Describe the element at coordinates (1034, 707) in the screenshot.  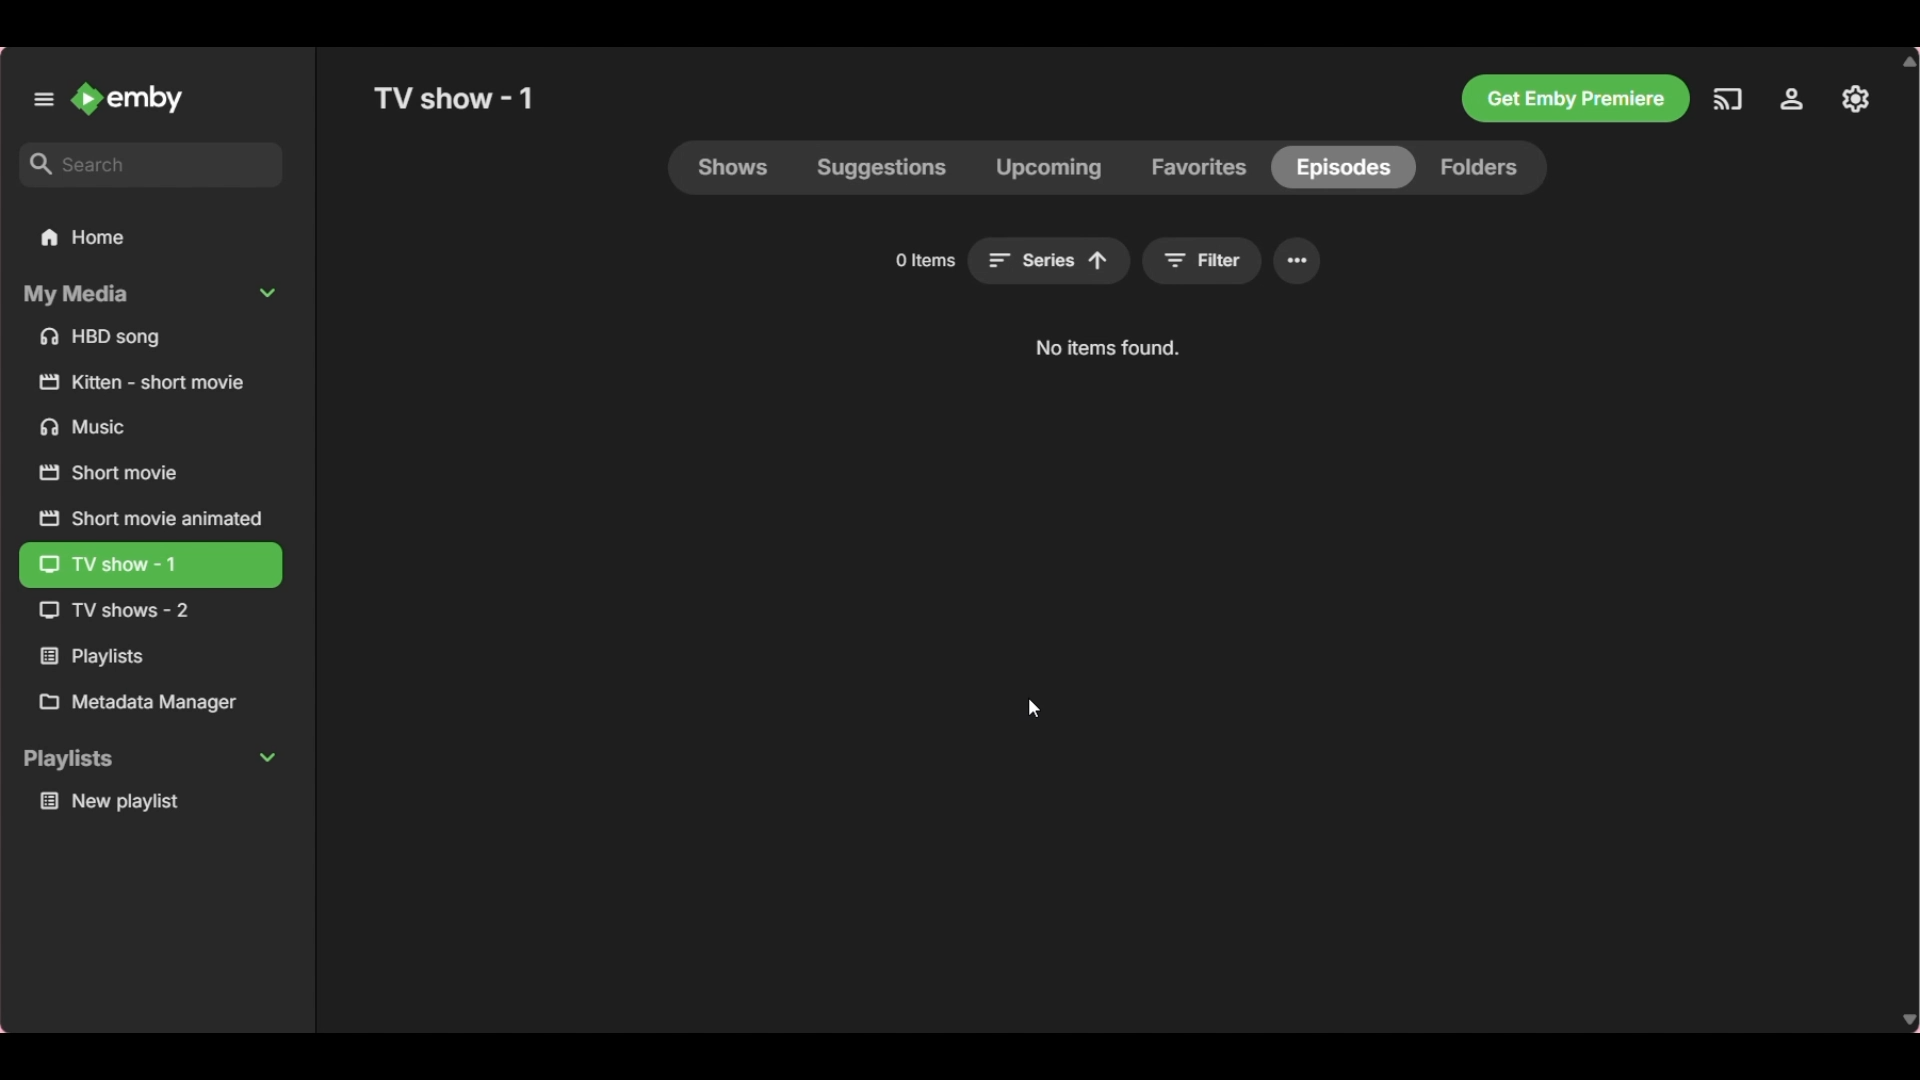
I see `Cursor position unchanged` at that location.